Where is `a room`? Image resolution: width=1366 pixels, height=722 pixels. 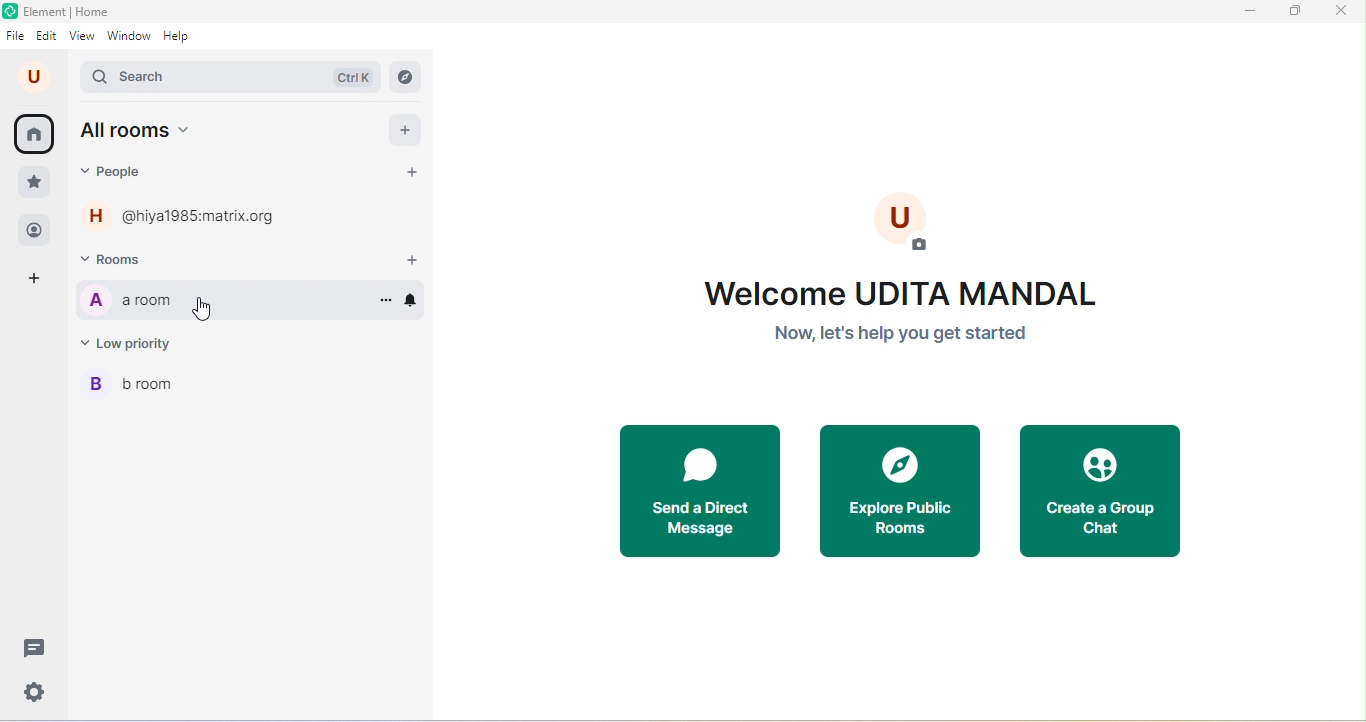
a room is located at coordinates (130, 299).